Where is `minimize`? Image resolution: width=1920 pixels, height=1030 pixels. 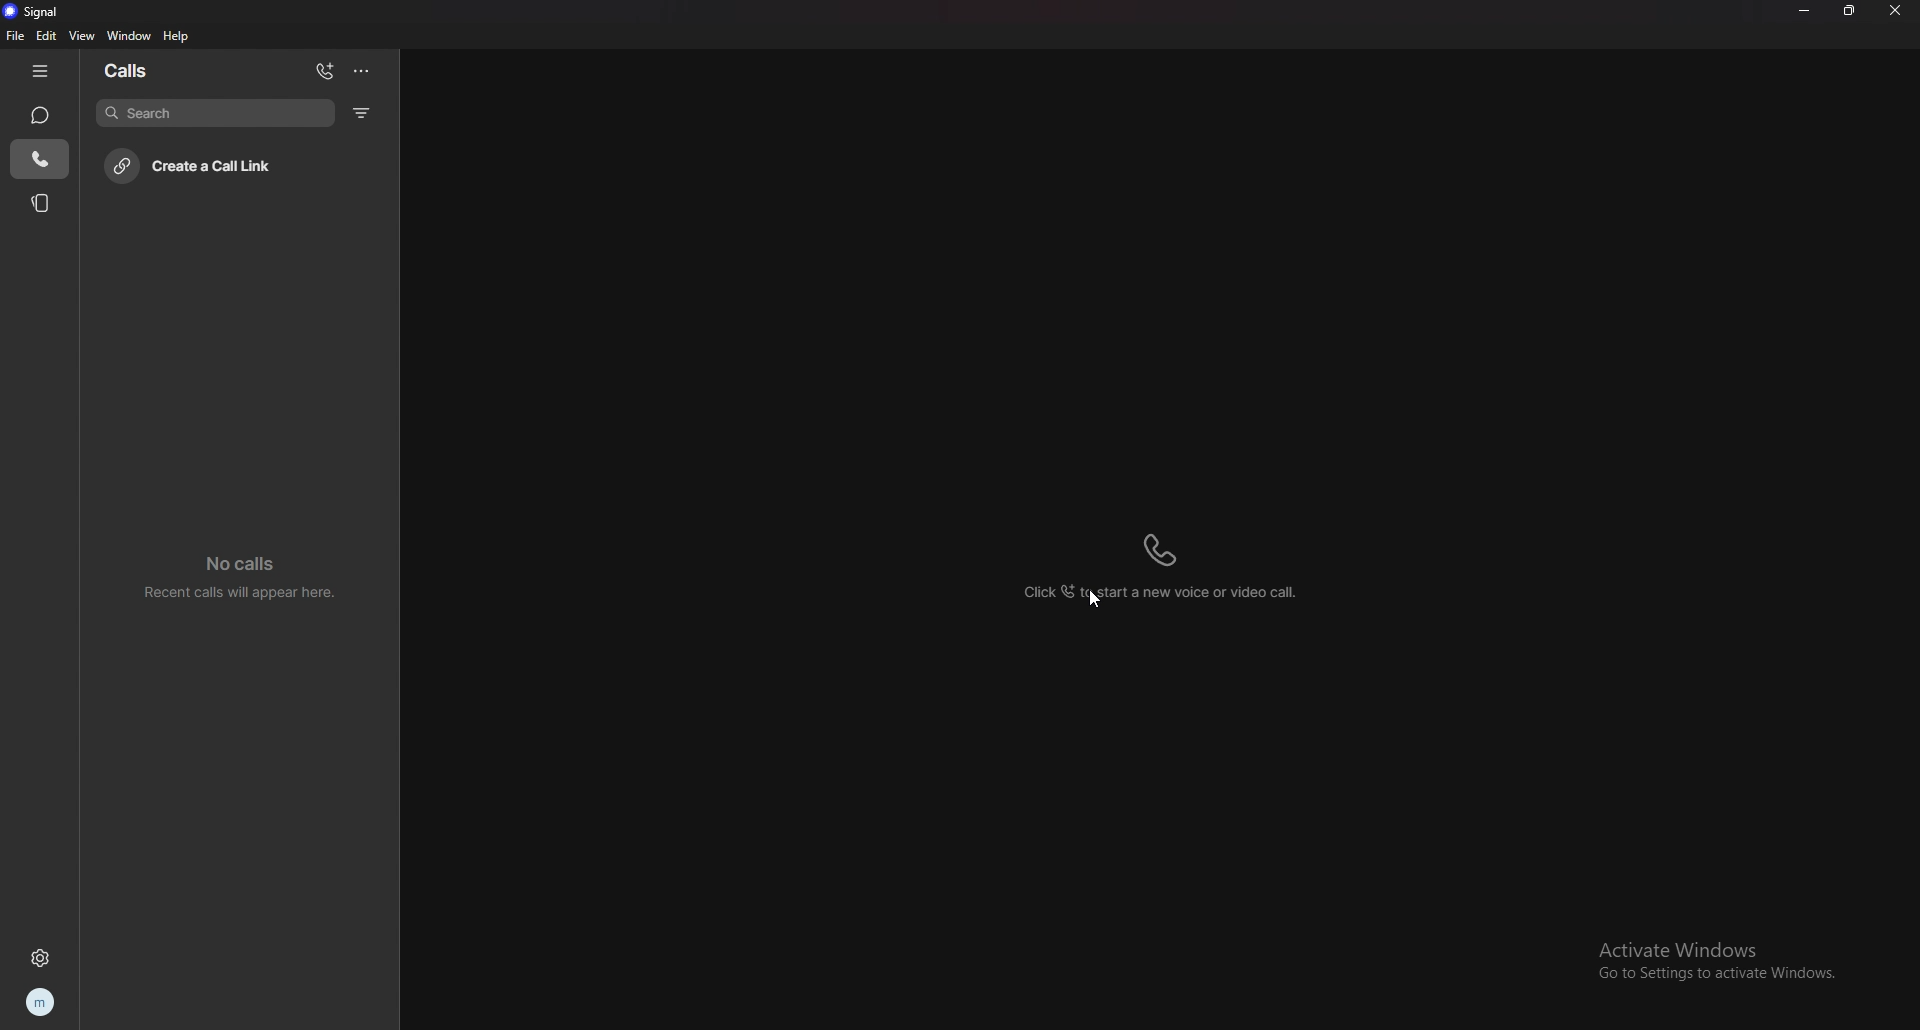
minimize is located at coordinates (1805, 9).